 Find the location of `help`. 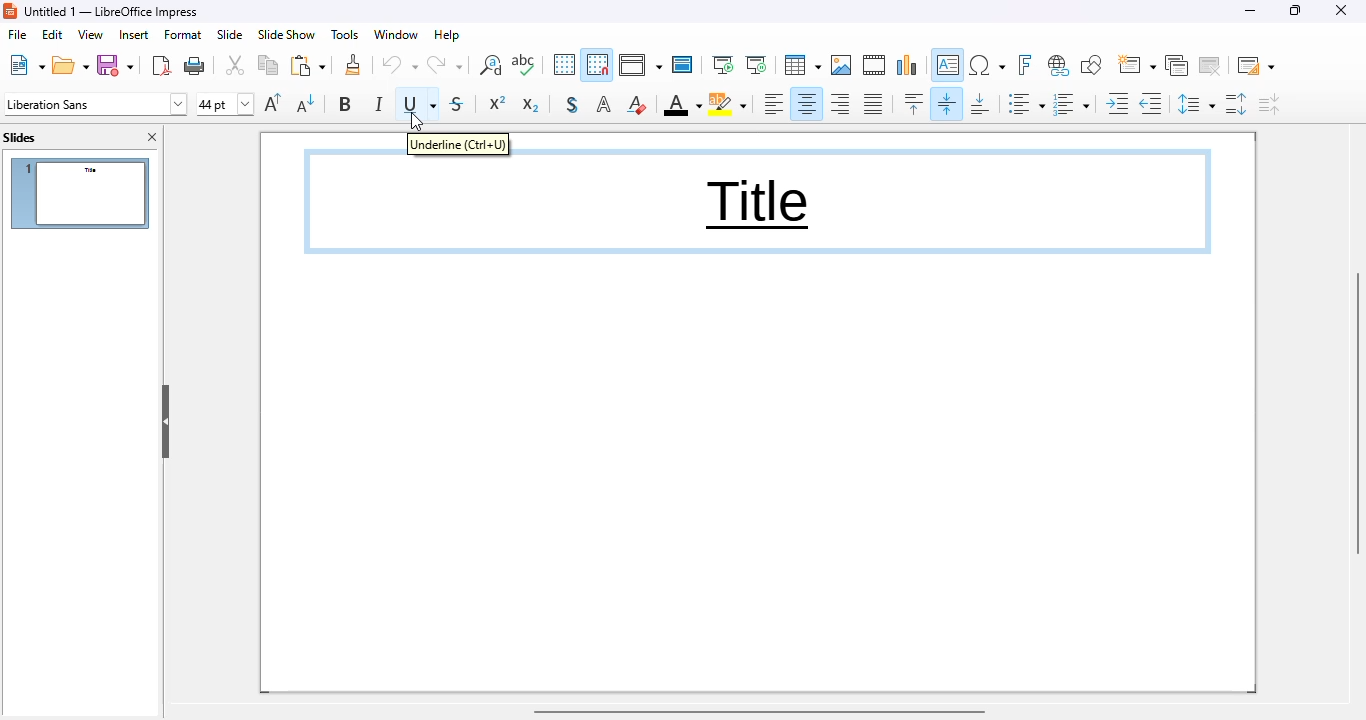

help is located at coordinates (447, 34).